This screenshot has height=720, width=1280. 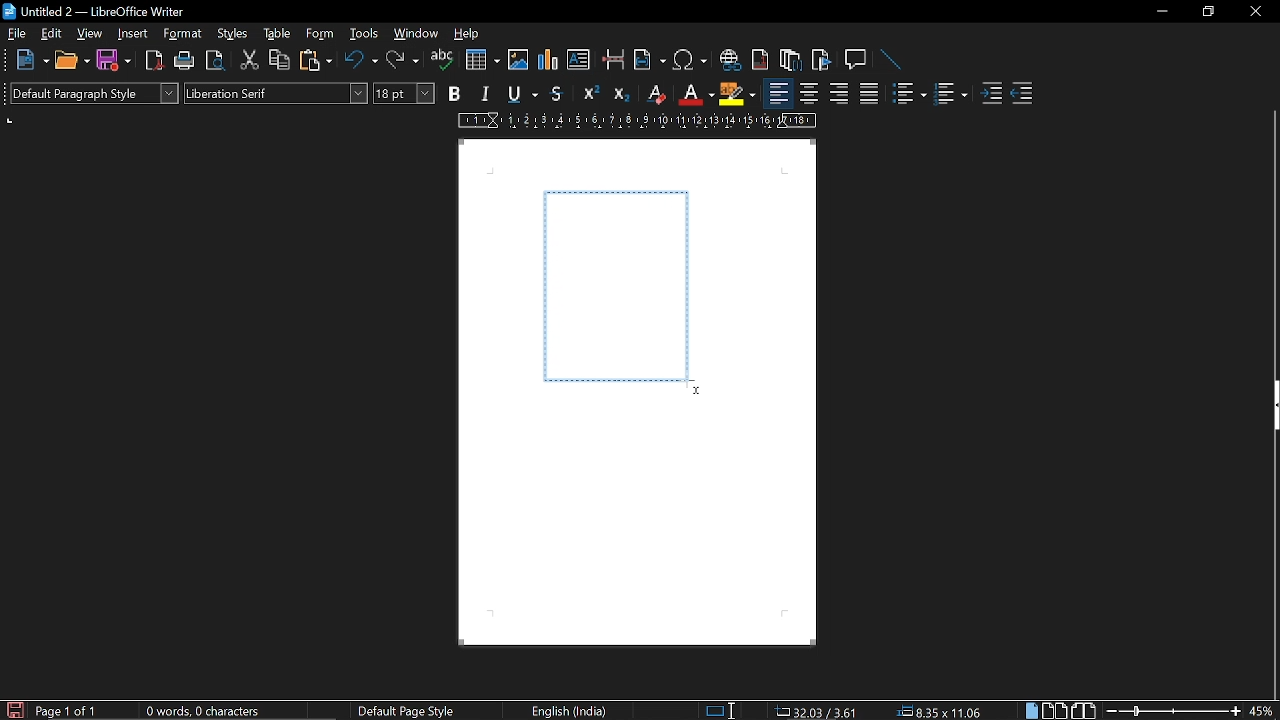 What do you see at coordinates (616, 285) in the screenshot?
I see `shape` at bounding box center [616, 285].